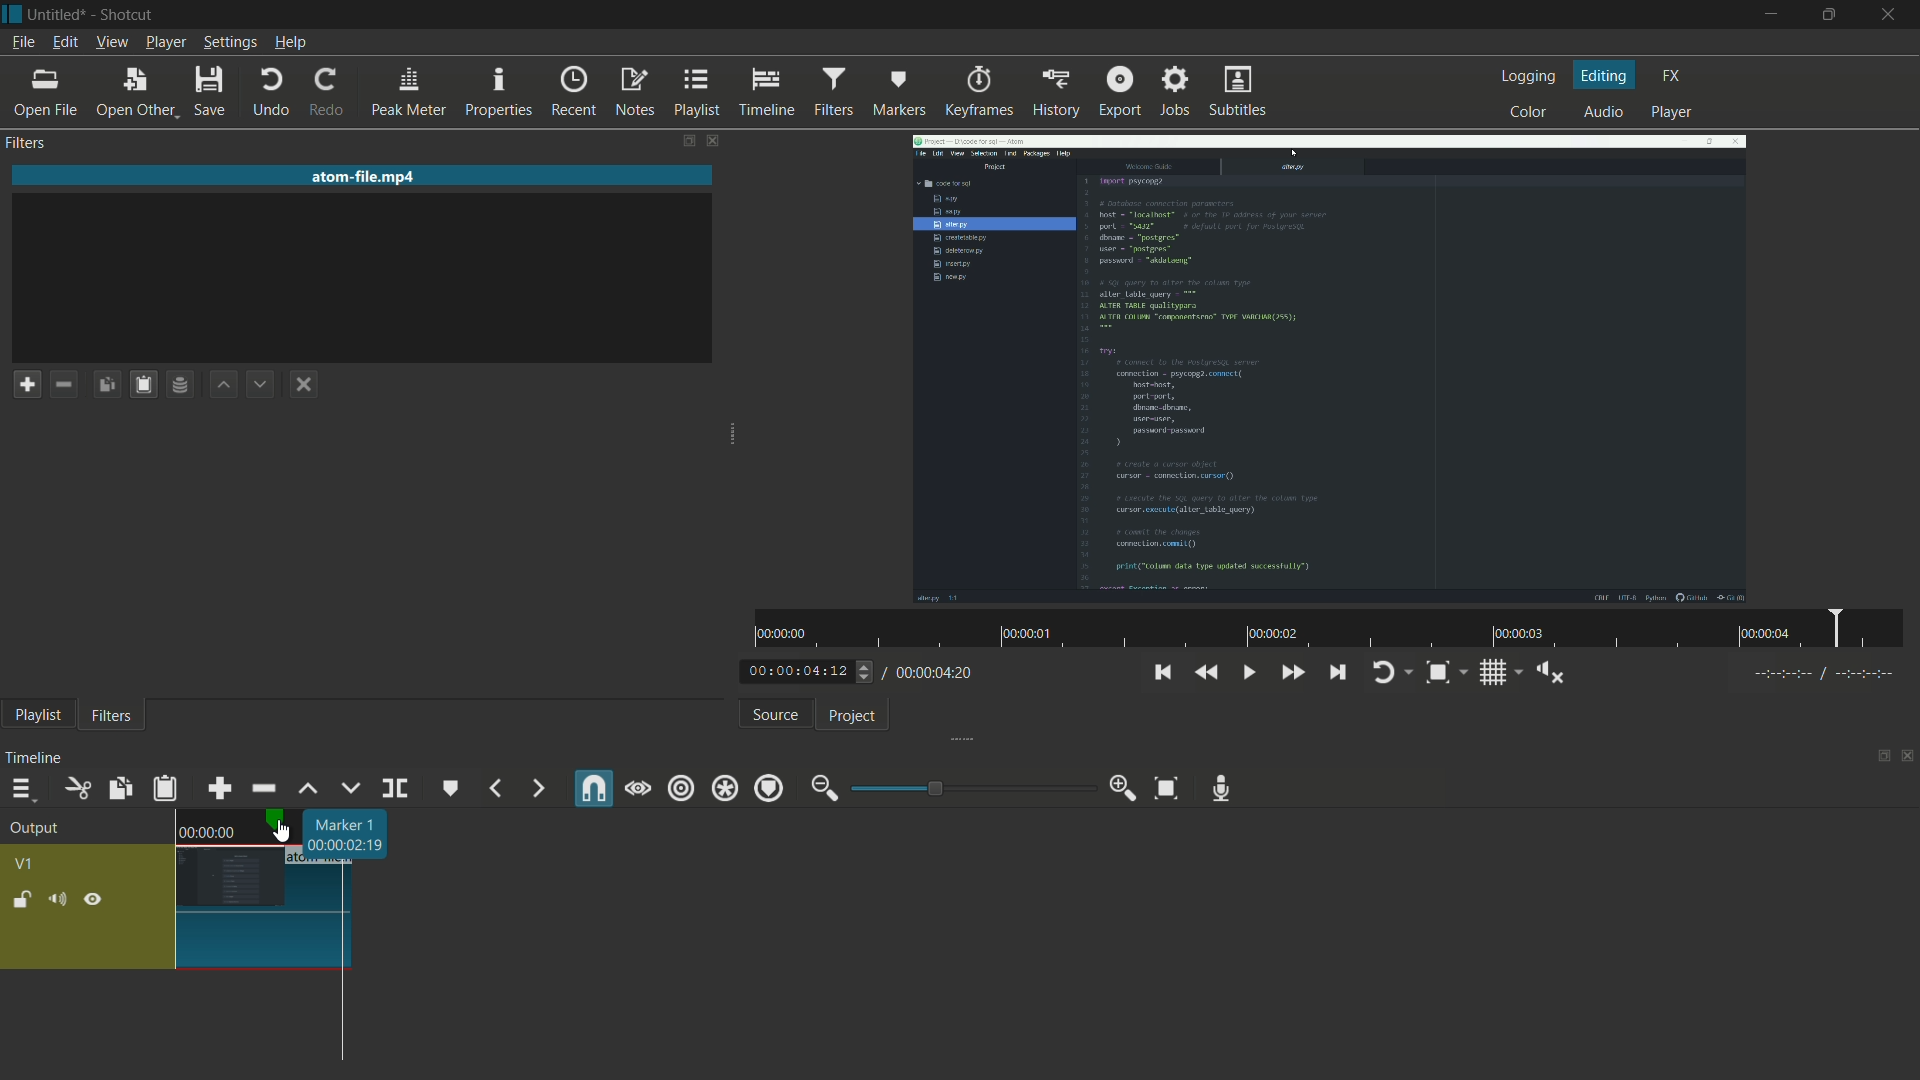 Image resolution: width=1920 pixels, height=1080 pixels. I want to click on ripple delete, so click(261, 788).